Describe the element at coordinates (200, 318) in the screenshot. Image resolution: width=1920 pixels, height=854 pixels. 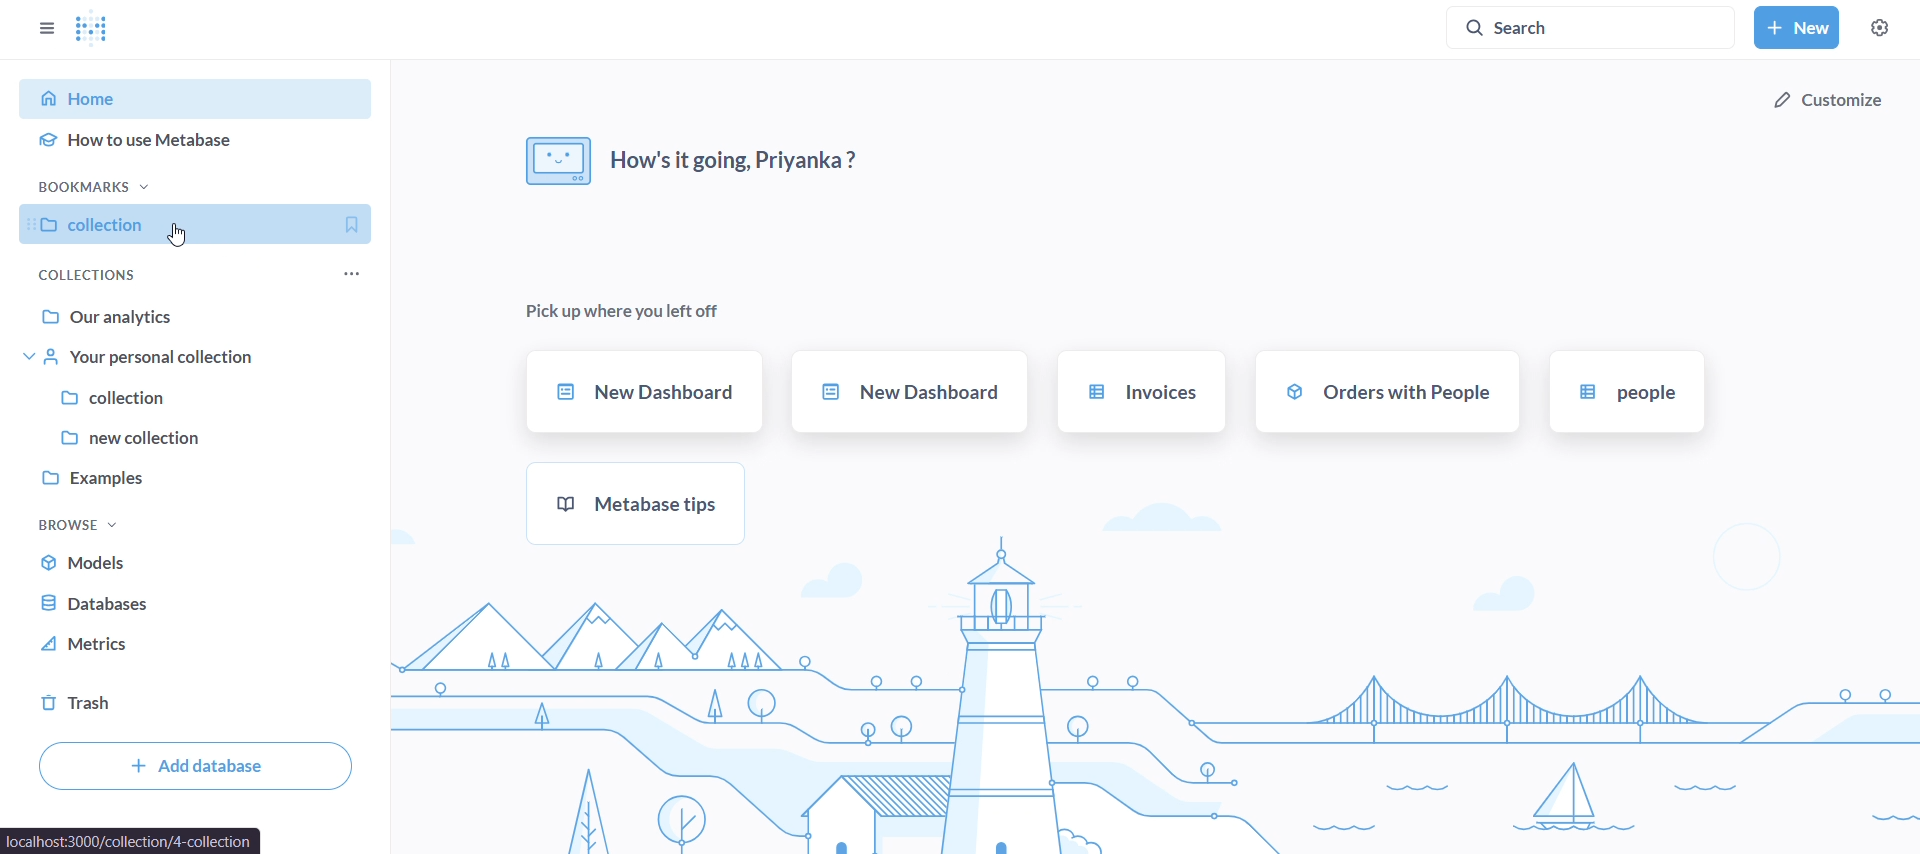
I see `our analytics` at that location.